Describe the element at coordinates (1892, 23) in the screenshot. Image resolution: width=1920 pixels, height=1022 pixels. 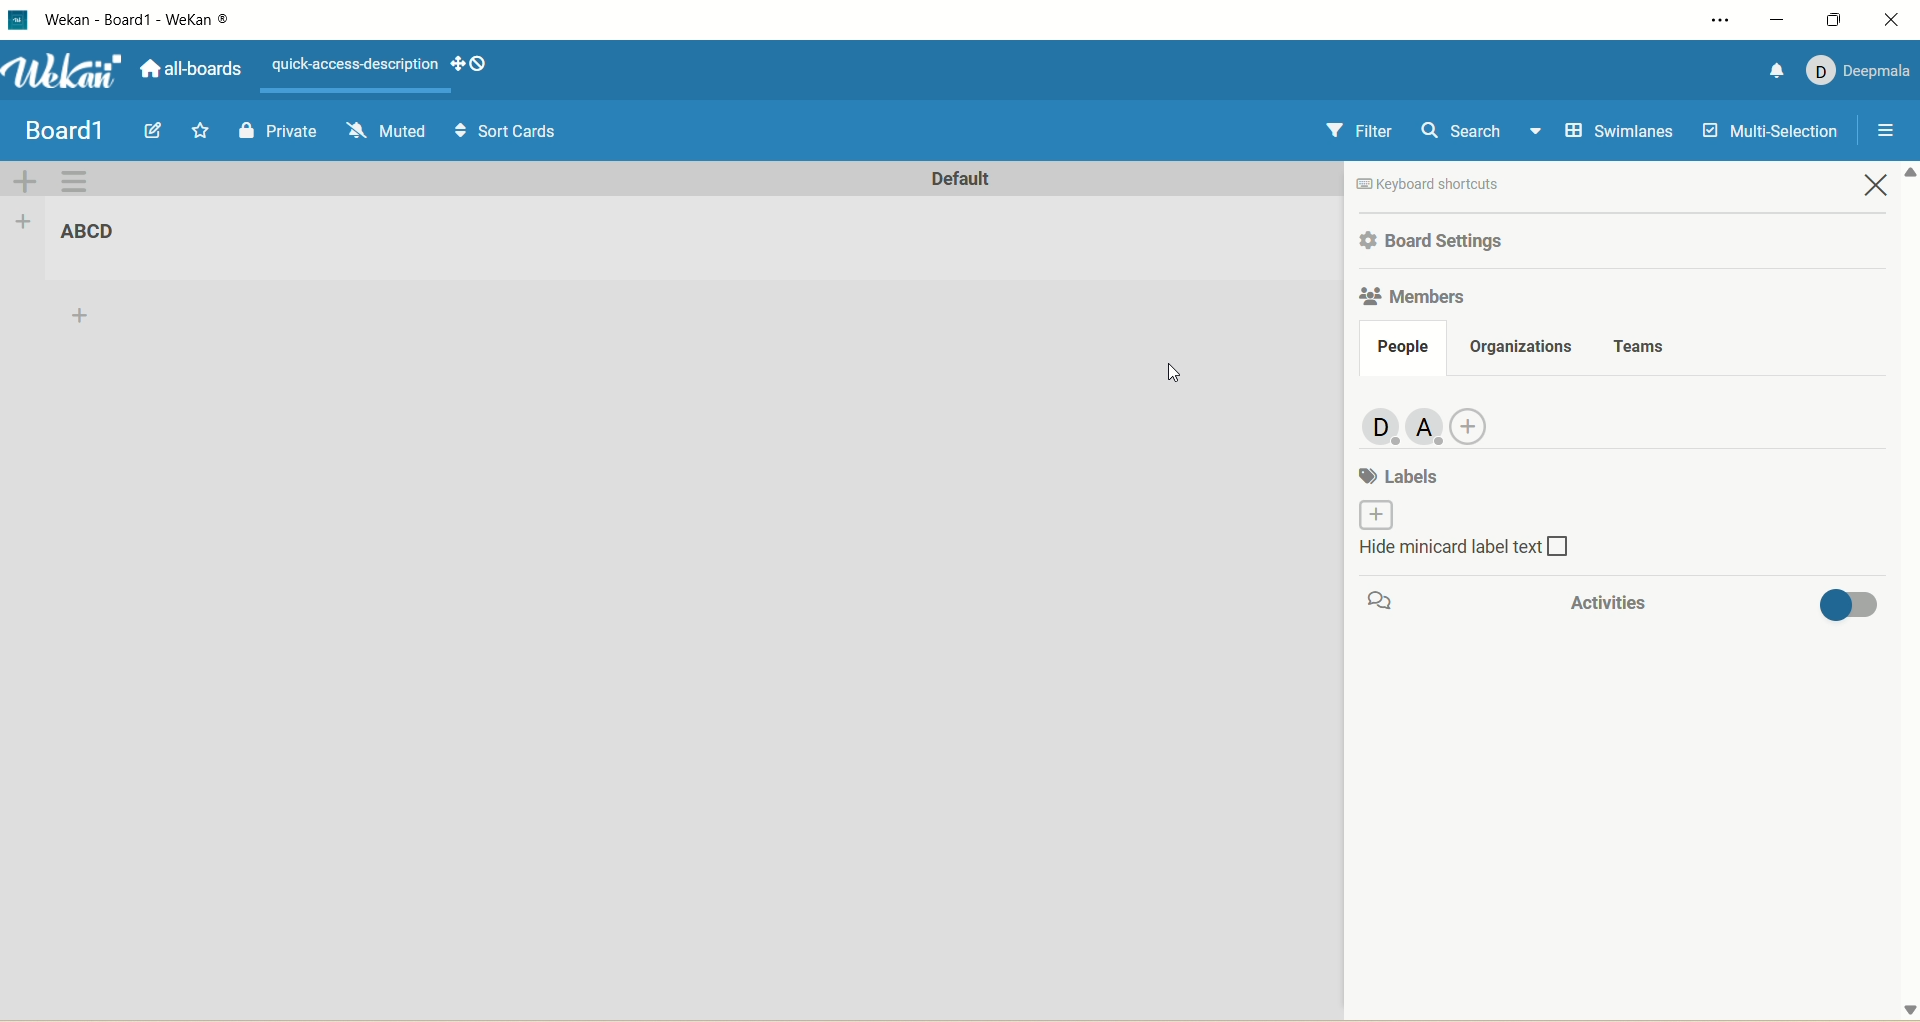
I see `close` at that location.